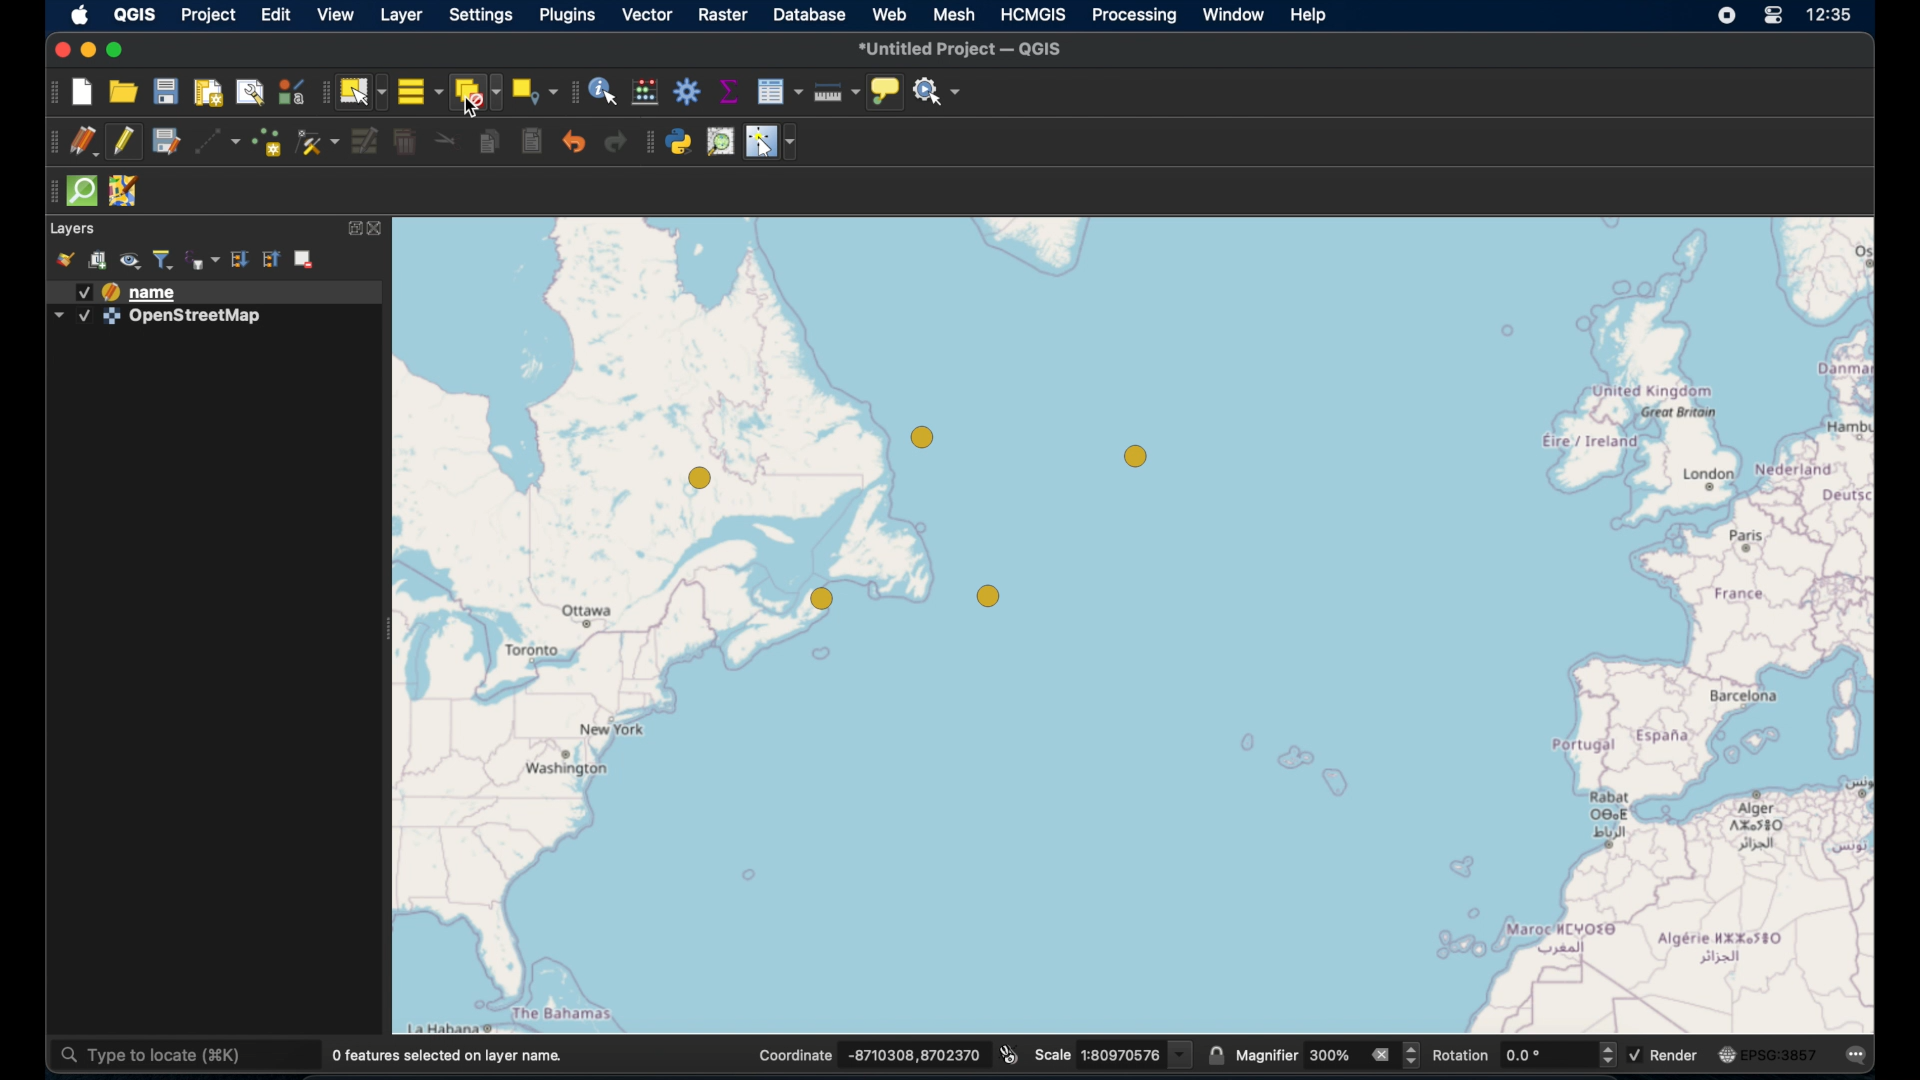 The width and height of the screenshot is (1920, 1080). Describe the element at coordinates (111, 317) in the screenshot. I see `icon` at that location.